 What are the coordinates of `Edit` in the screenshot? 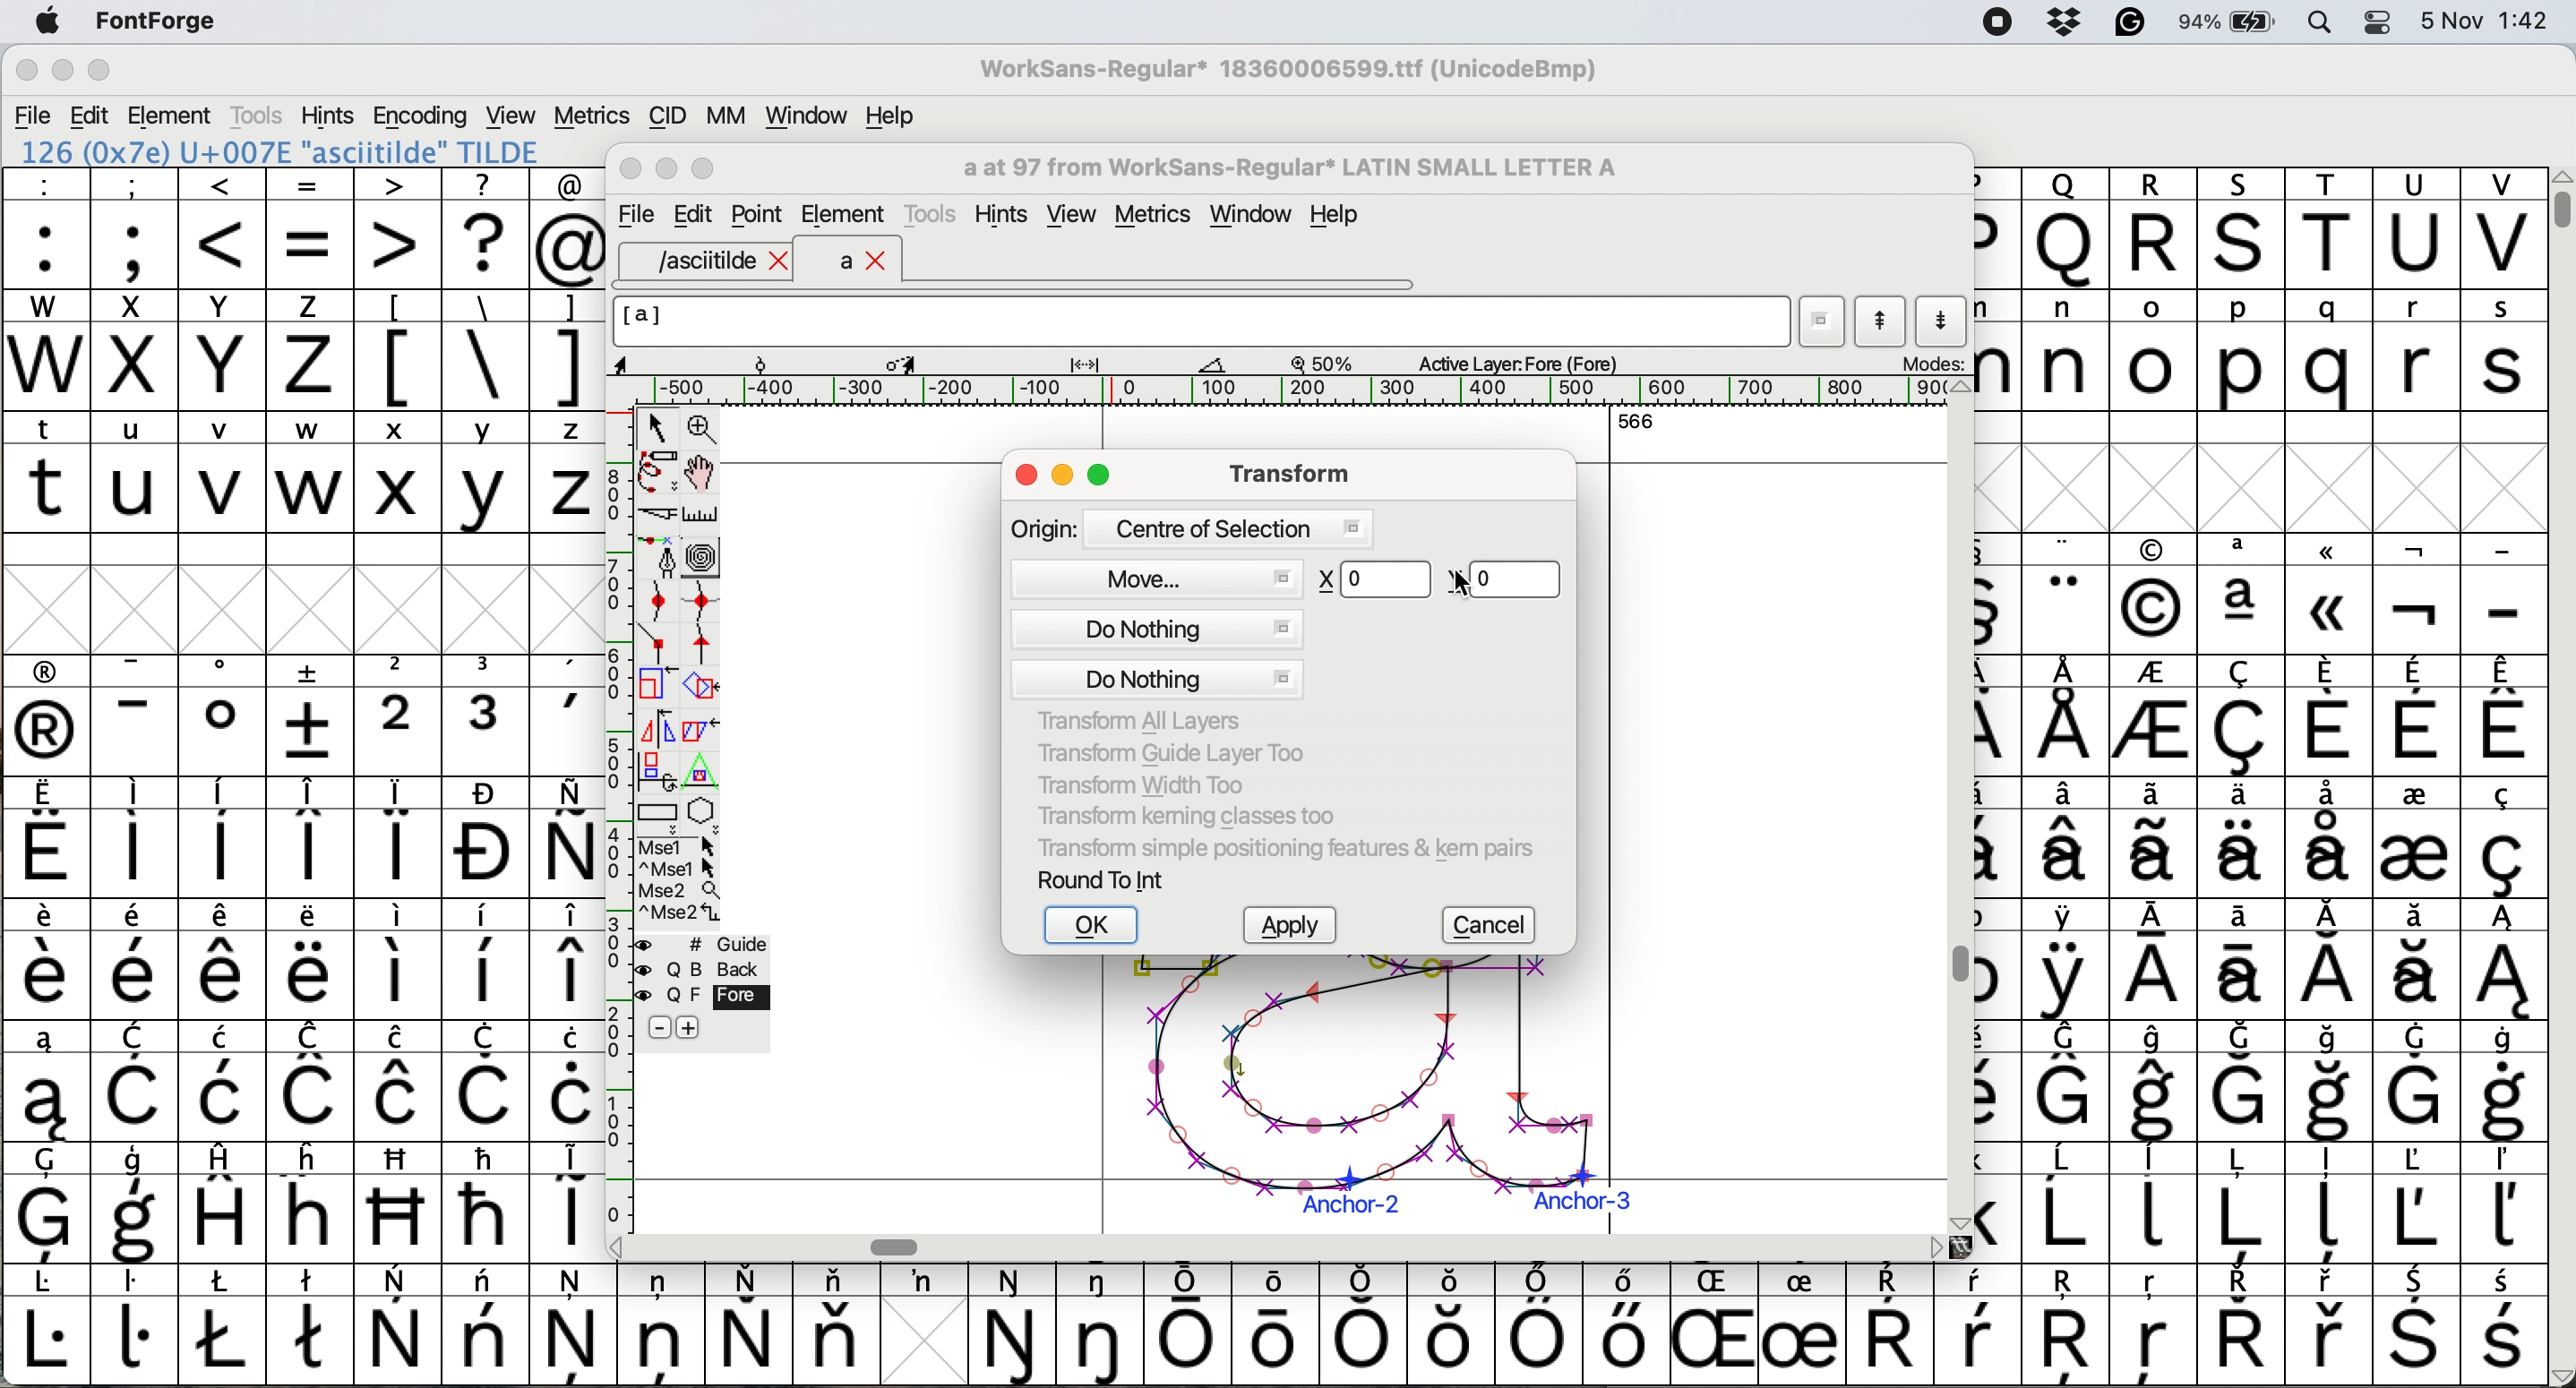 It's located at (693, 214).